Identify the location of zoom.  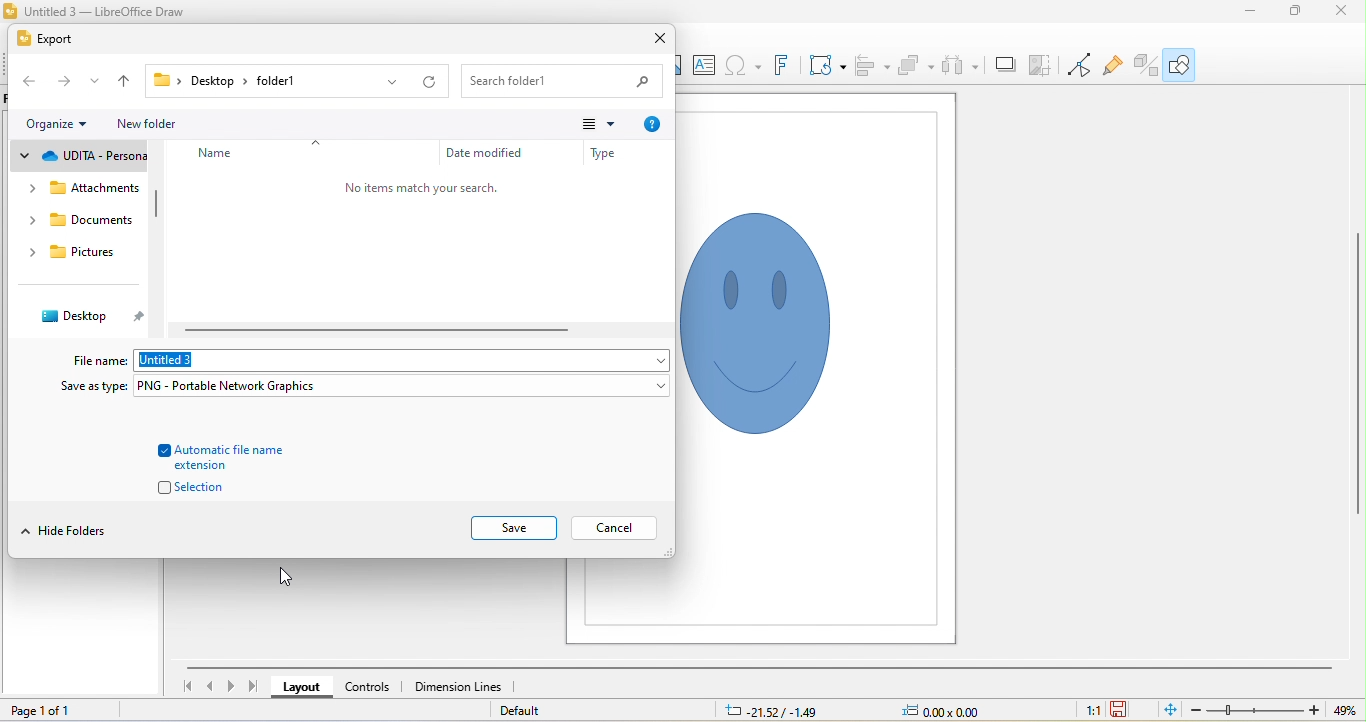
(1274, 709).